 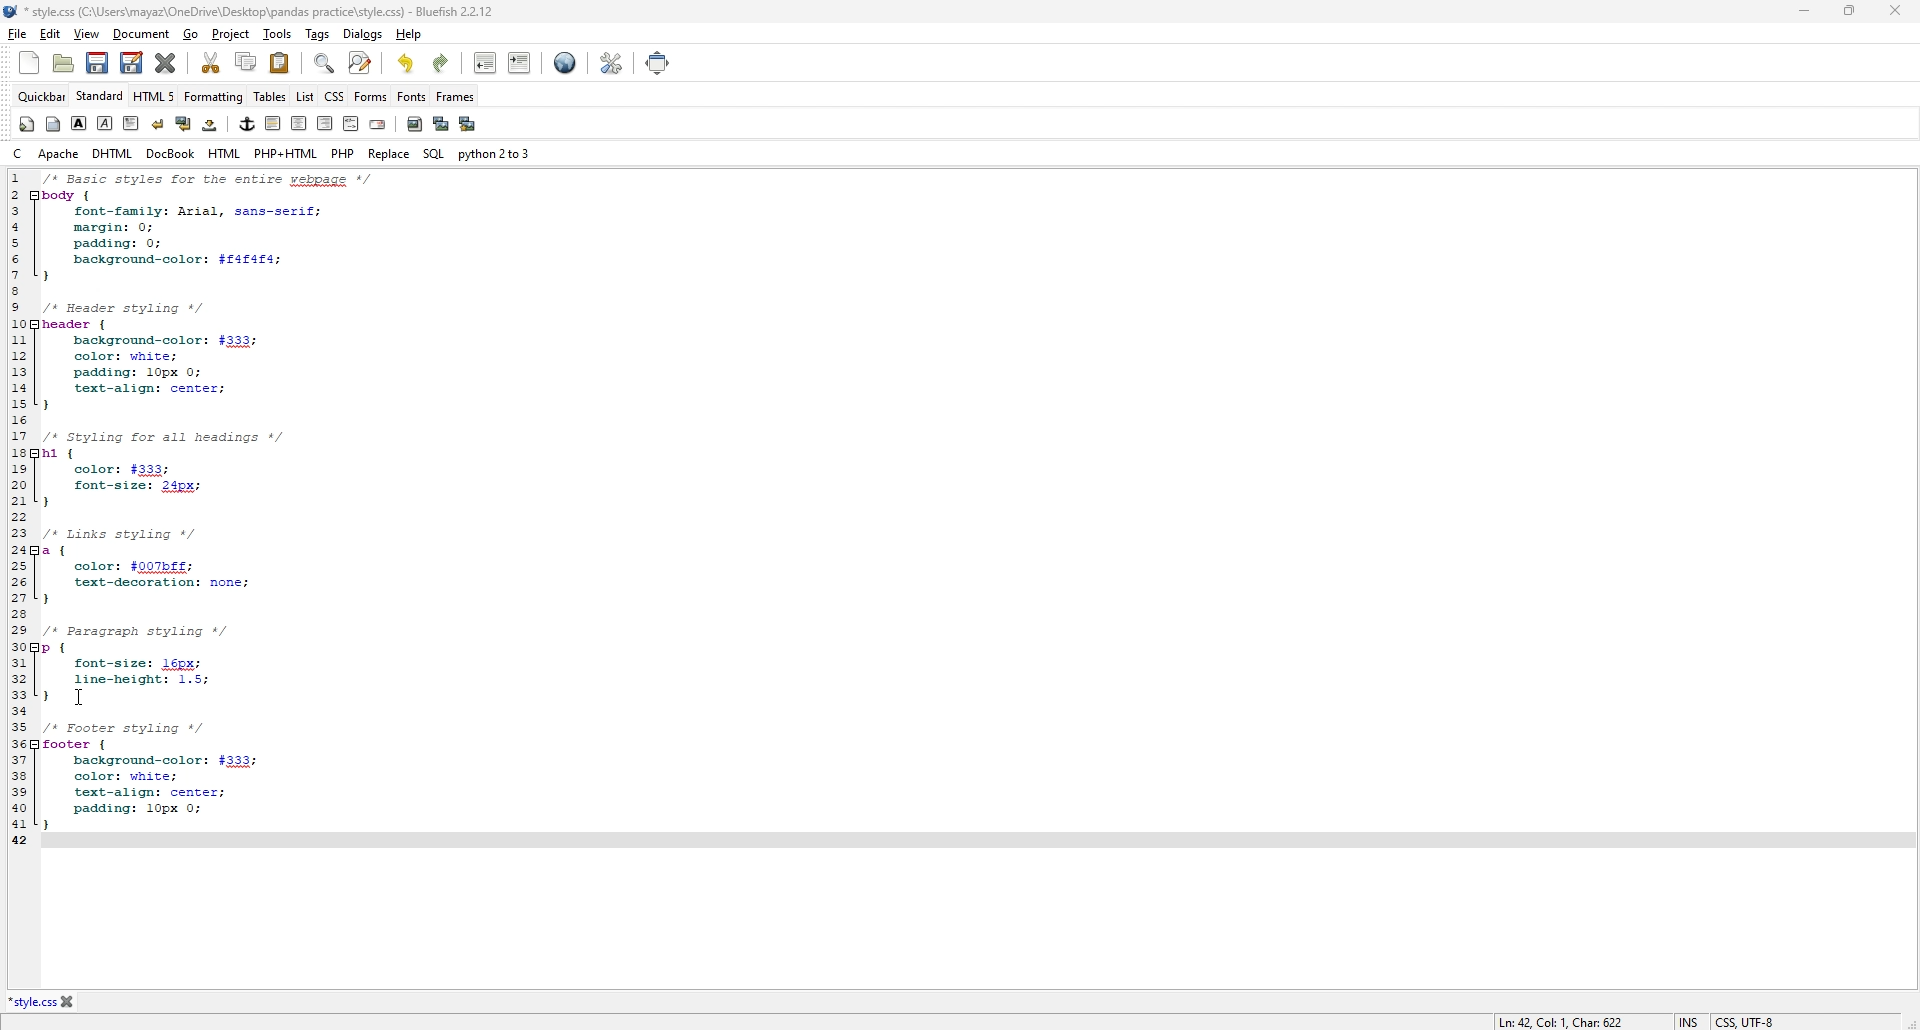 What do you see at coordinates (191, 34) in the screenshot?
I see `go` at bounding box center [191, 34].